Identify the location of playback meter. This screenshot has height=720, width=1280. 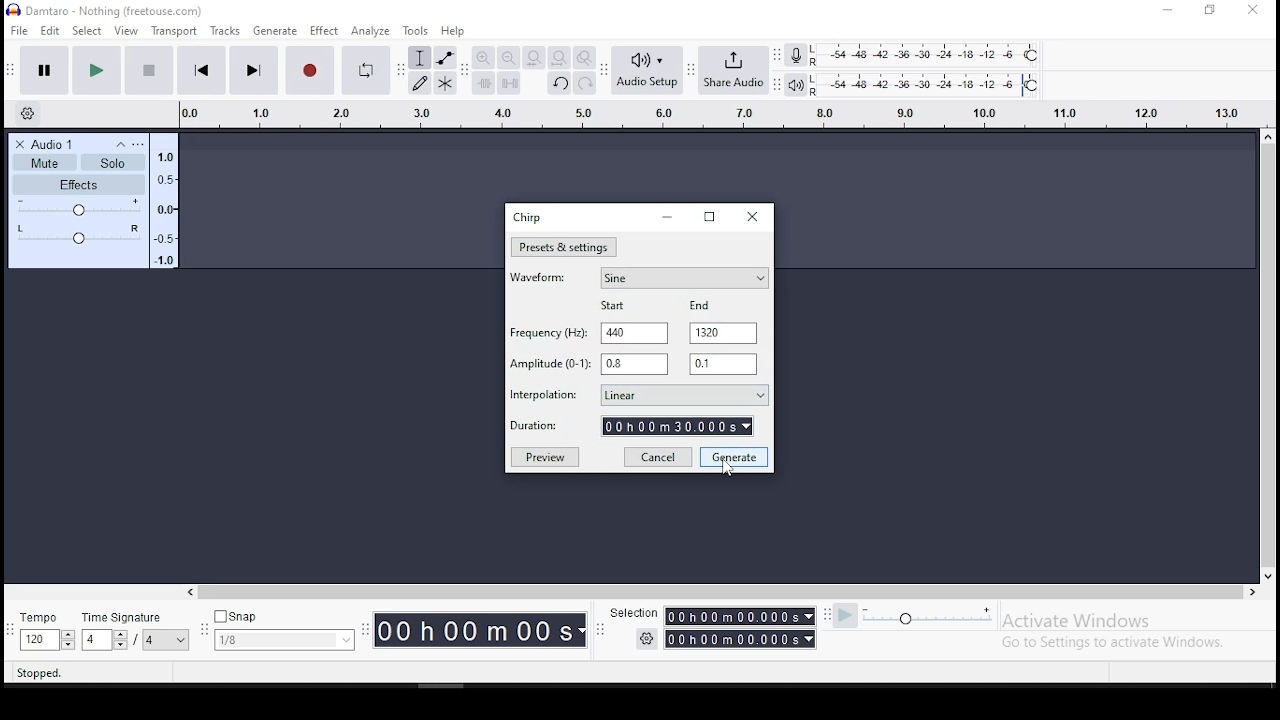
(797, 85).